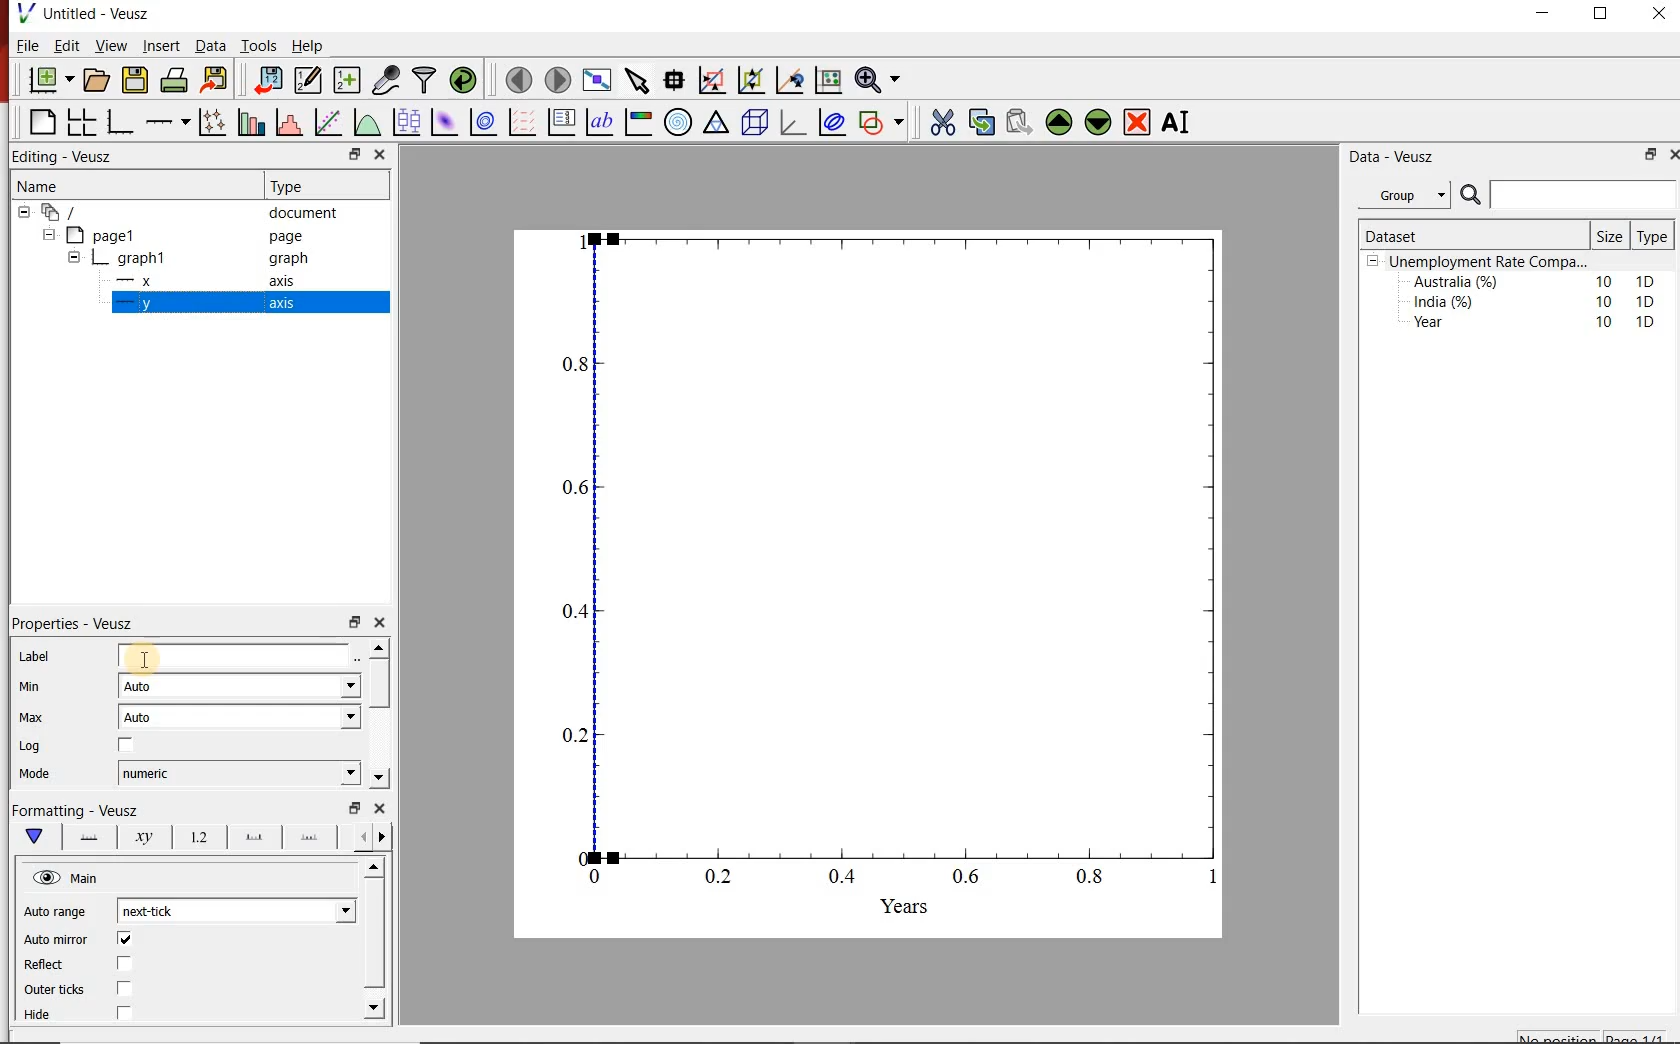  I want to click on Reflect, so click(45, 966).